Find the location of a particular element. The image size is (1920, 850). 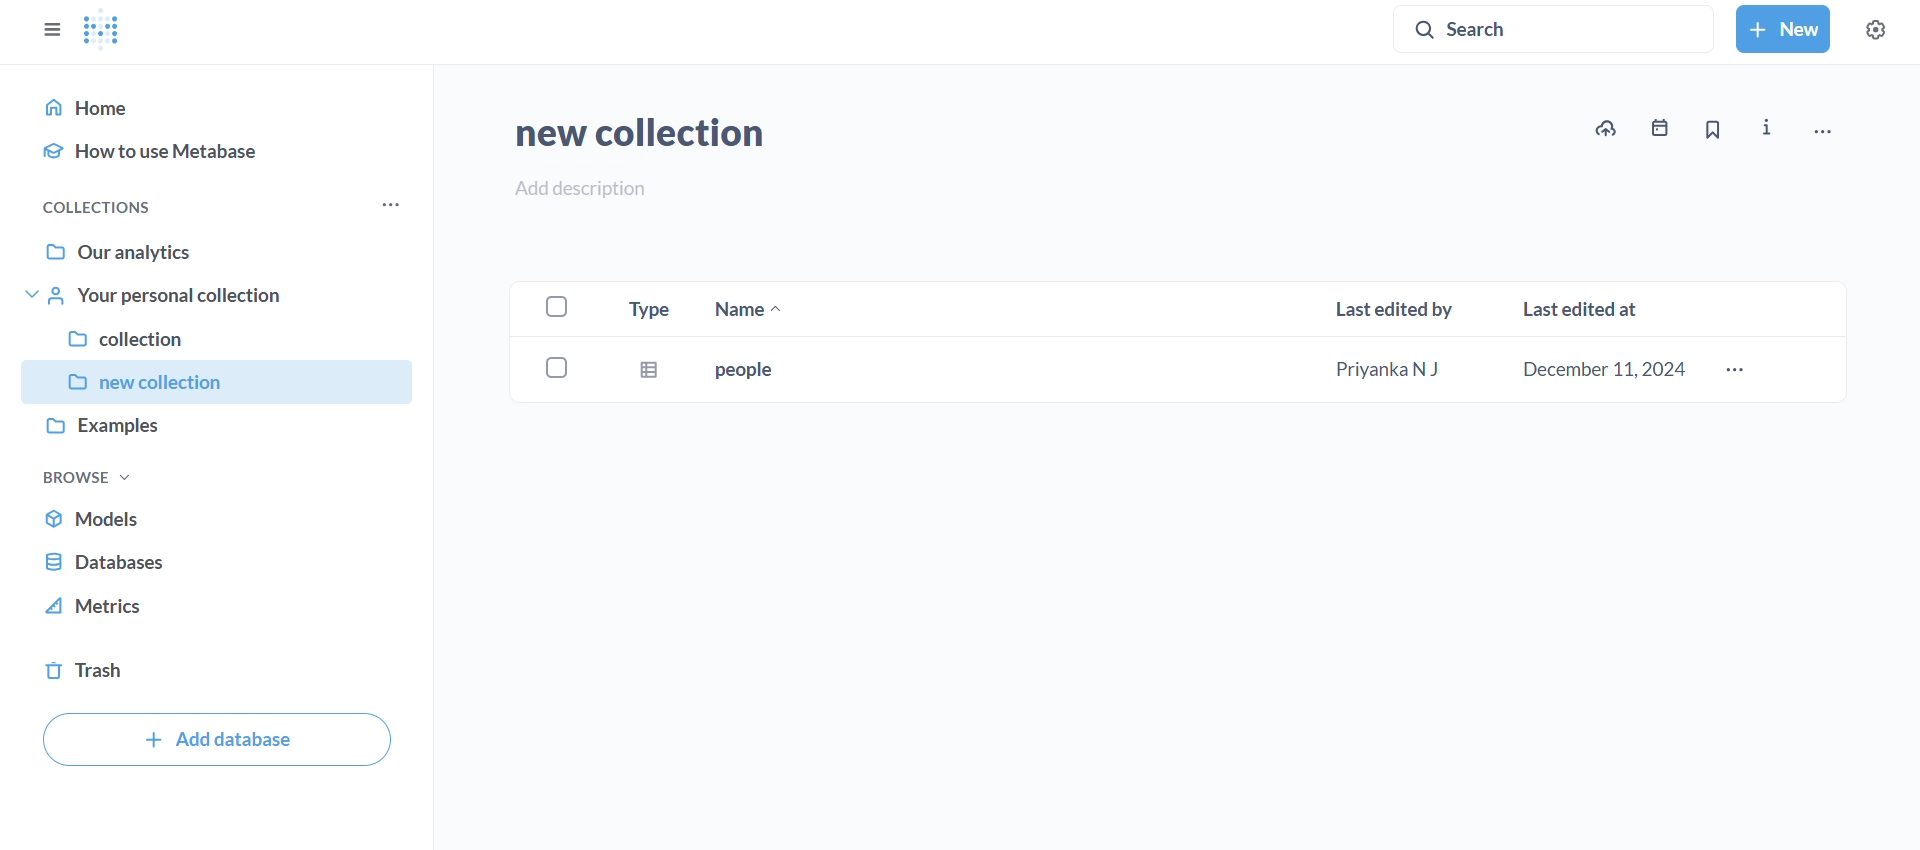

events is located at coordinates (1654, 132).